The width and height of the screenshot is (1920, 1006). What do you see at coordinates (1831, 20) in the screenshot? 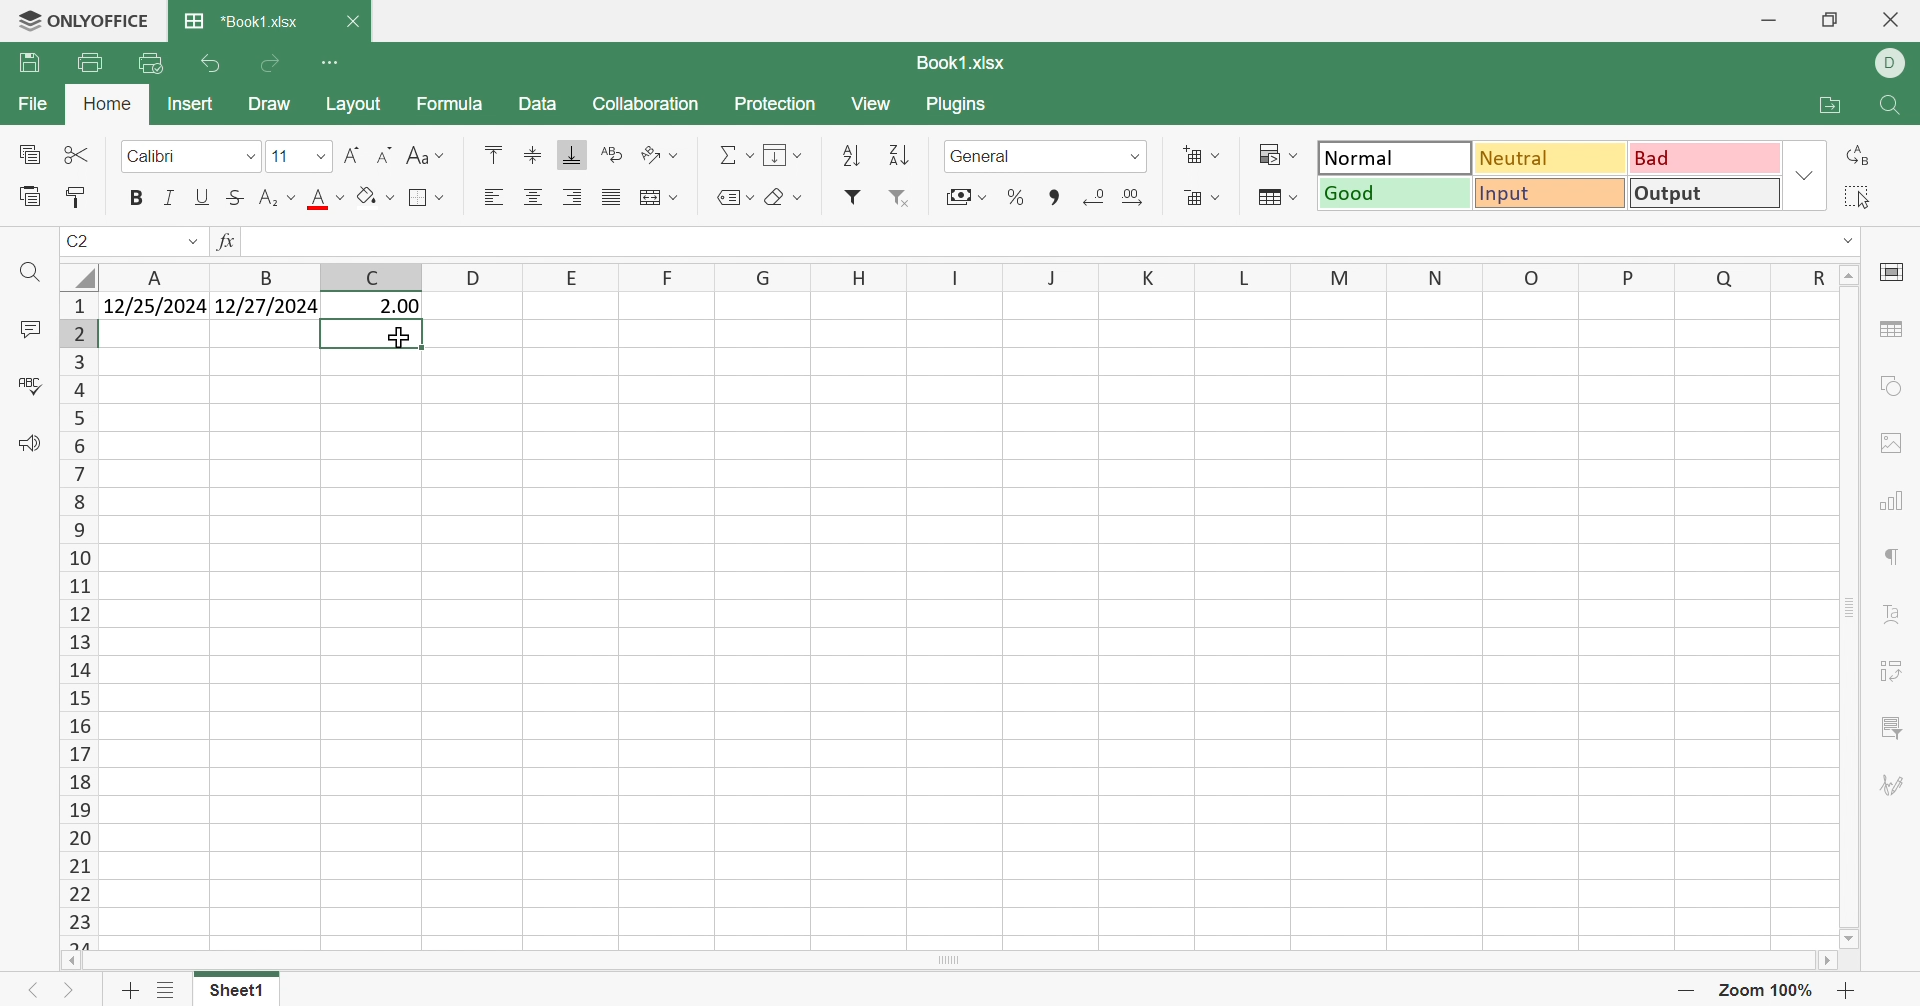
I see `Restore Down` at bounding box center [1831, 20].